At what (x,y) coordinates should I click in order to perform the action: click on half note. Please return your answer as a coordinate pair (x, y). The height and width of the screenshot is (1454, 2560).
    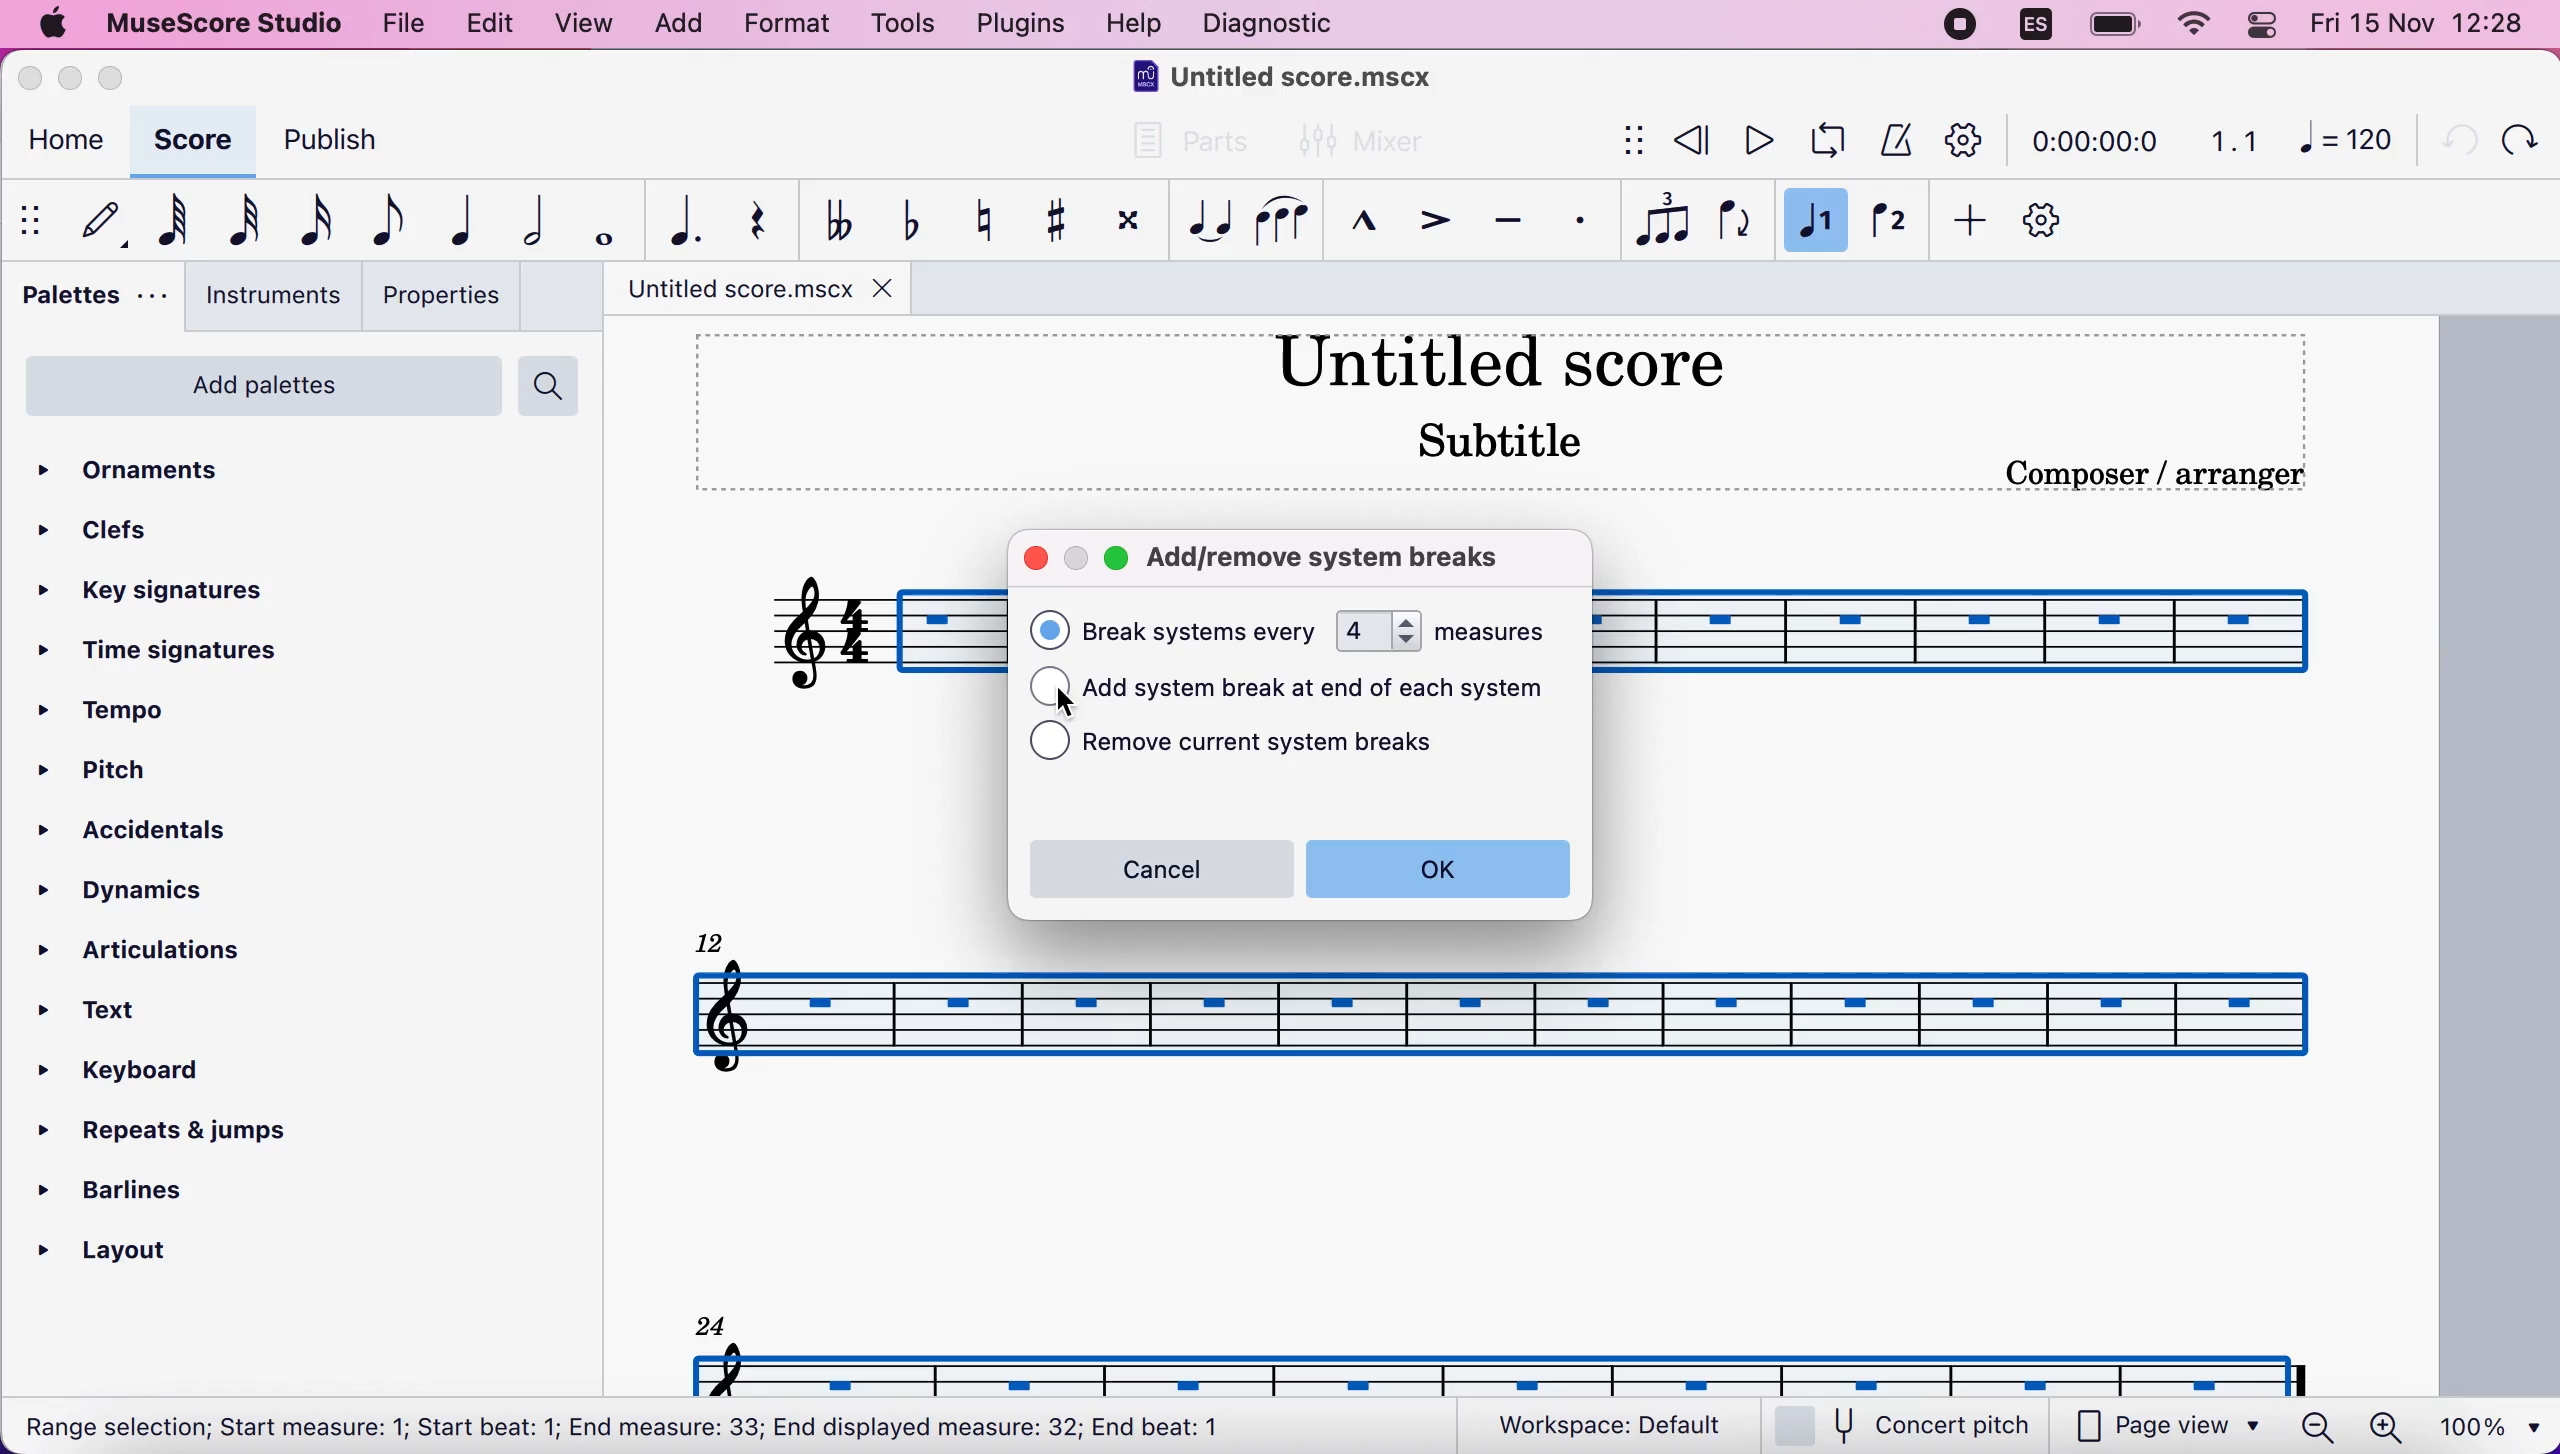
    Looking at the image, I should click on (520, 221).